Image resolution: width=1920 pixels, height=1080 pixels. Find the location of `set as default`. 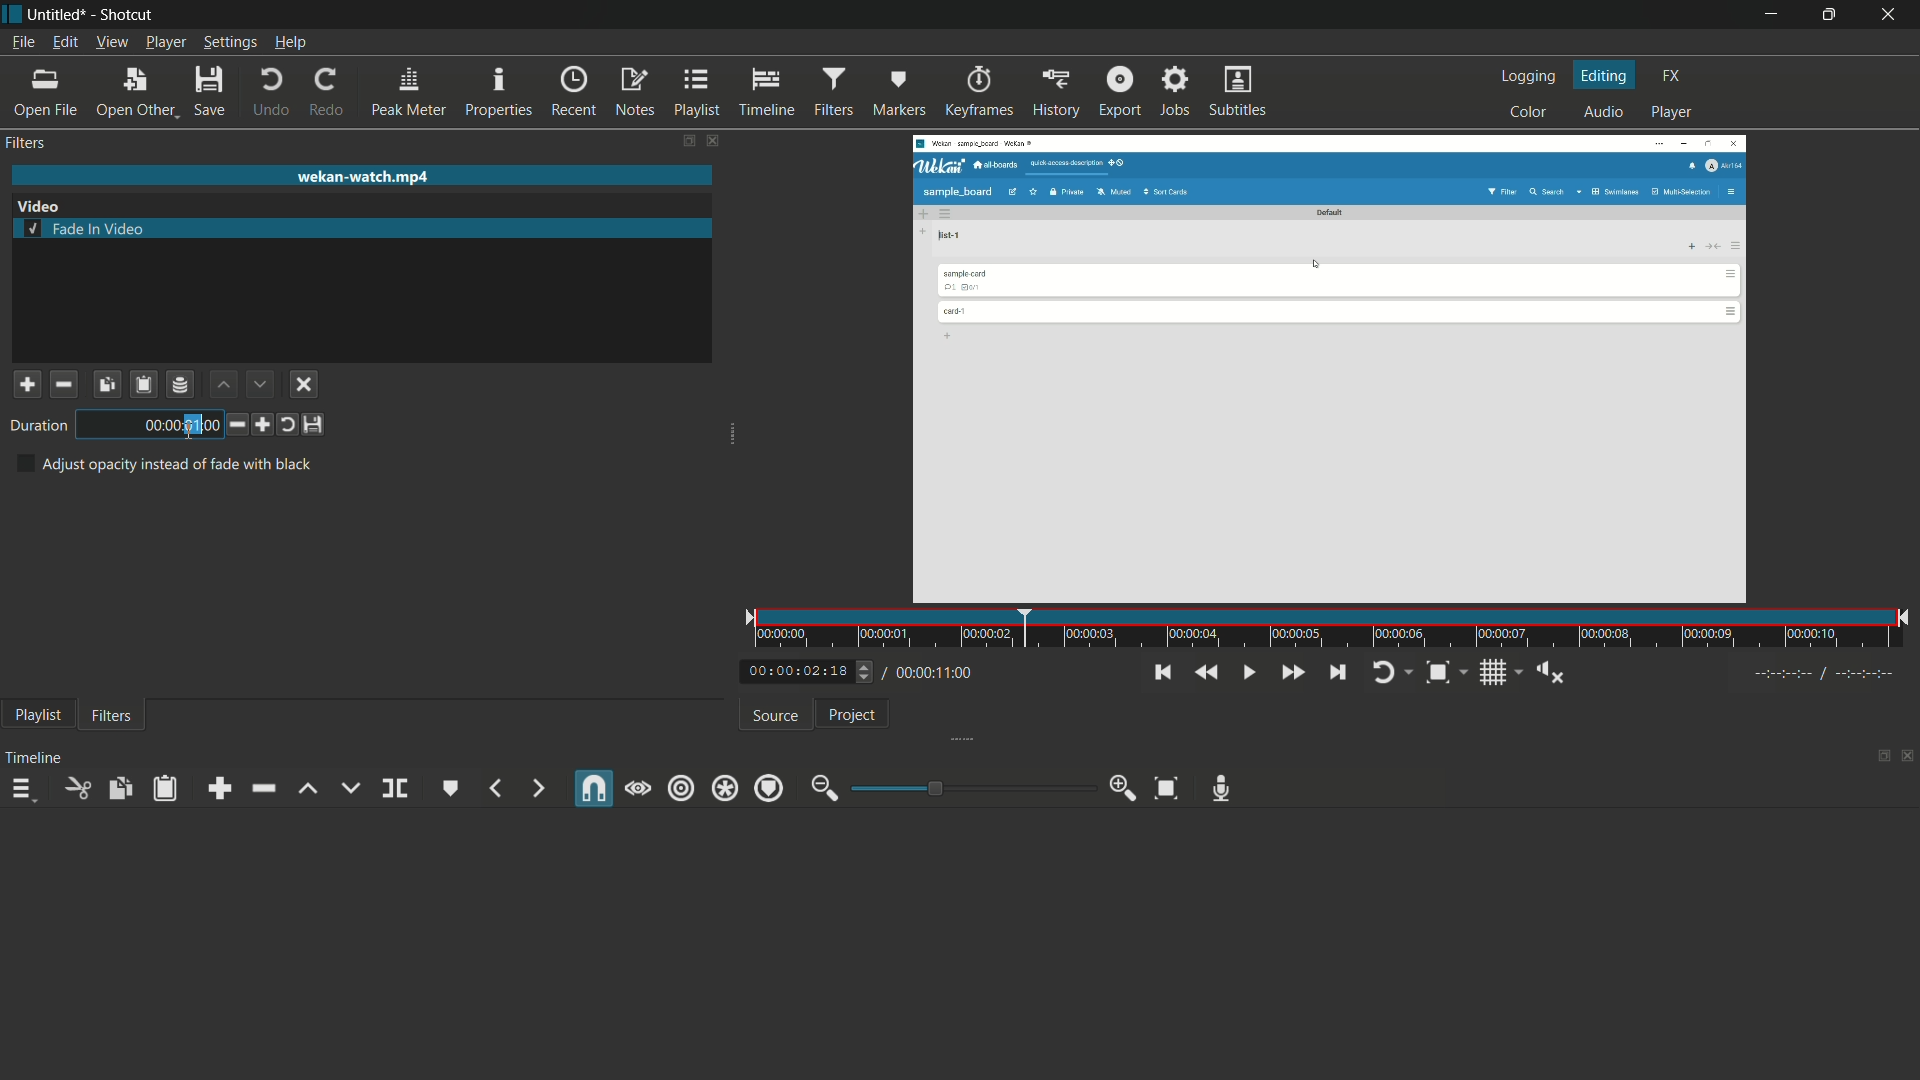

set as default is located at coordinates (315, 425).